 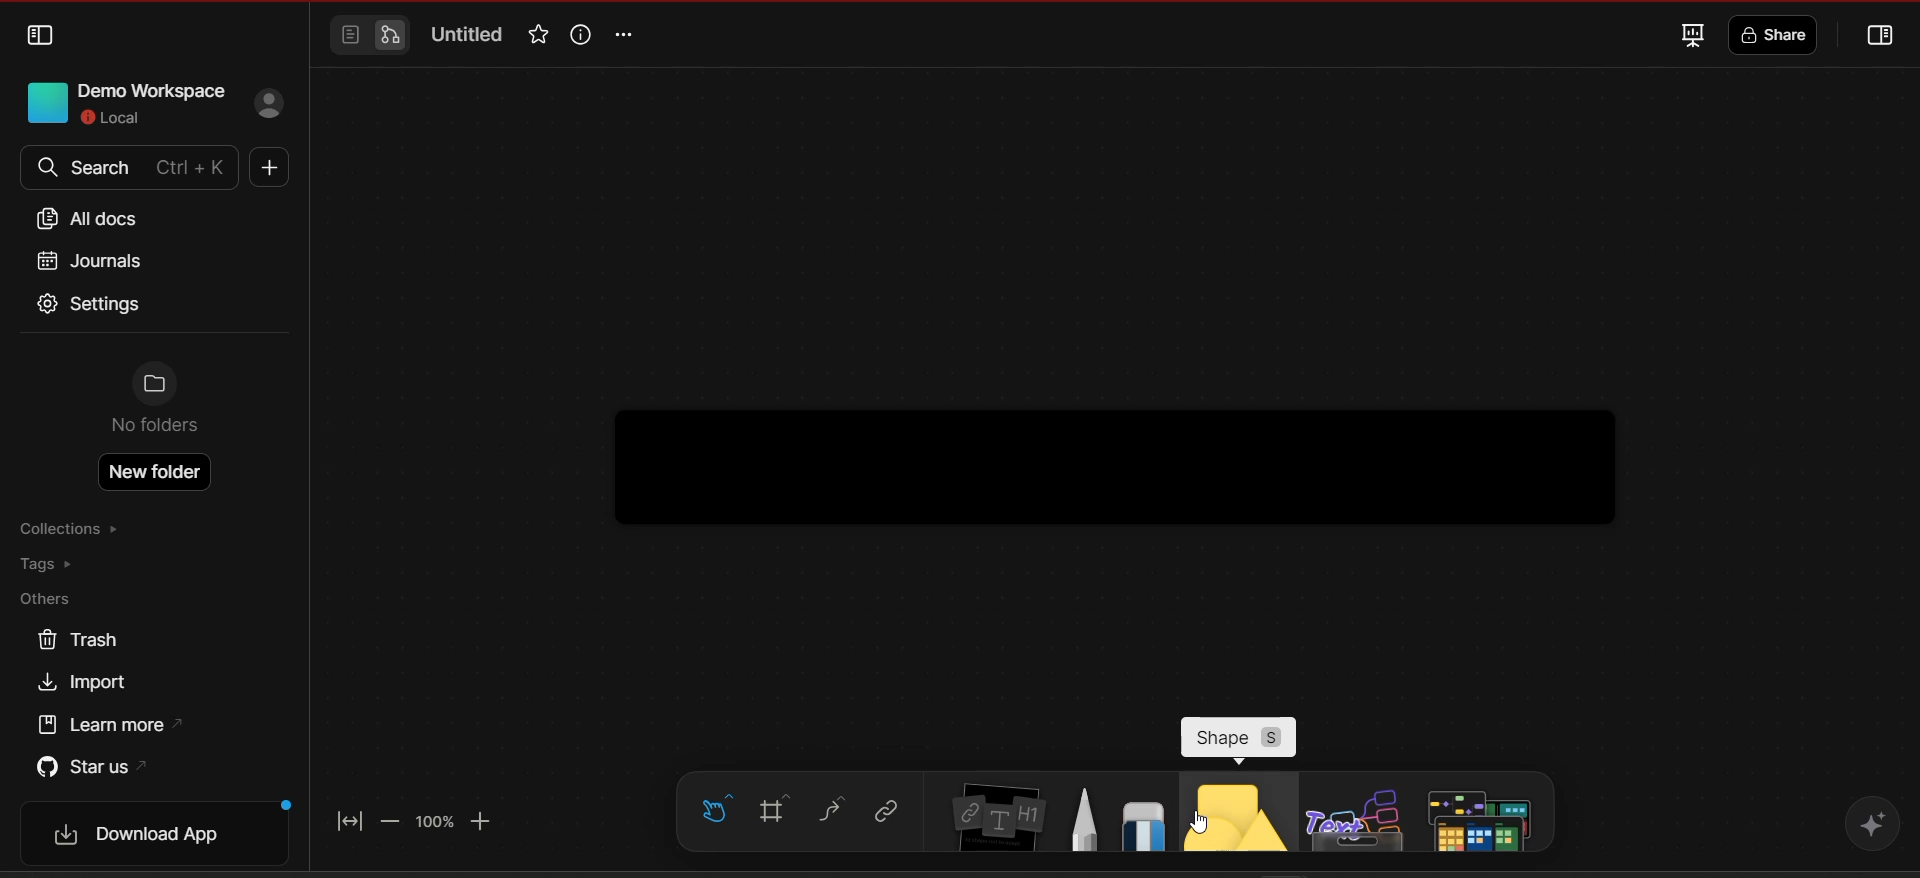 I want to click on all docs, so click(x=95, y=219).